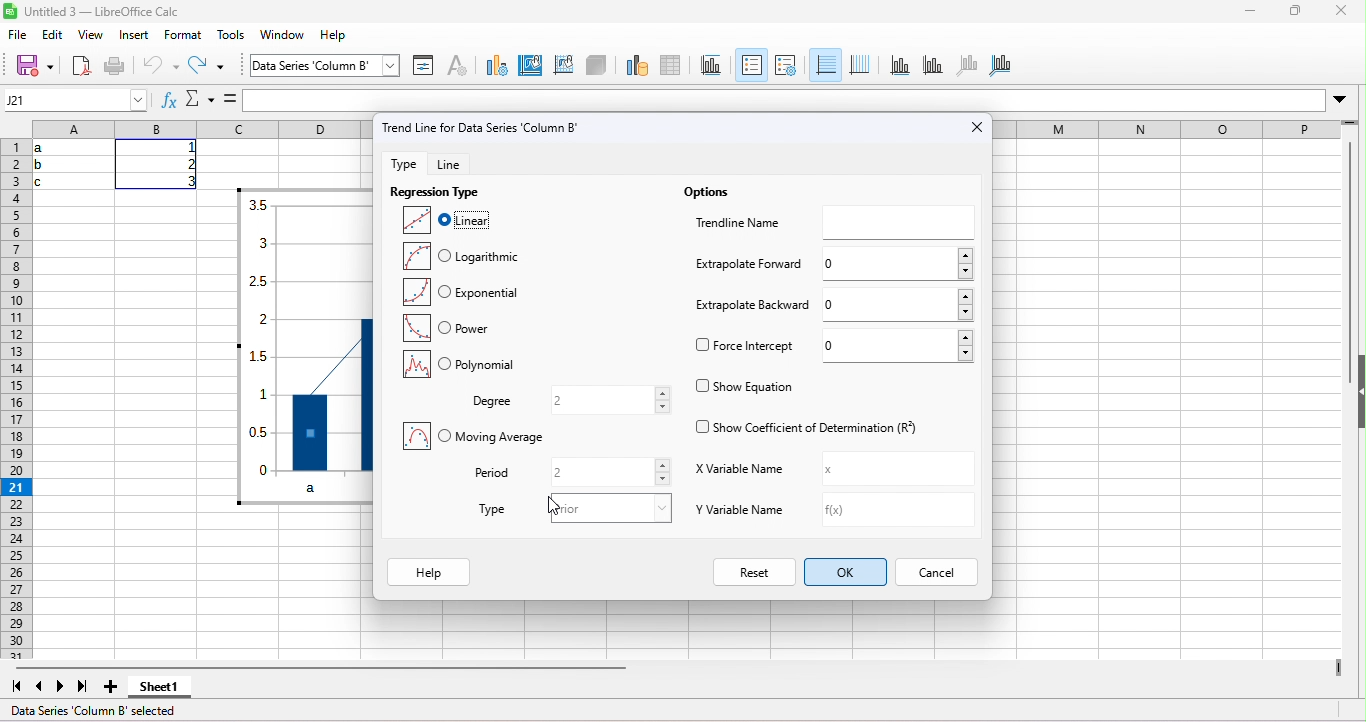  What do you see at coordinates (810, 427) in the screenshot?
I see `show coefficient determination ` at bounding box center [810, 427].